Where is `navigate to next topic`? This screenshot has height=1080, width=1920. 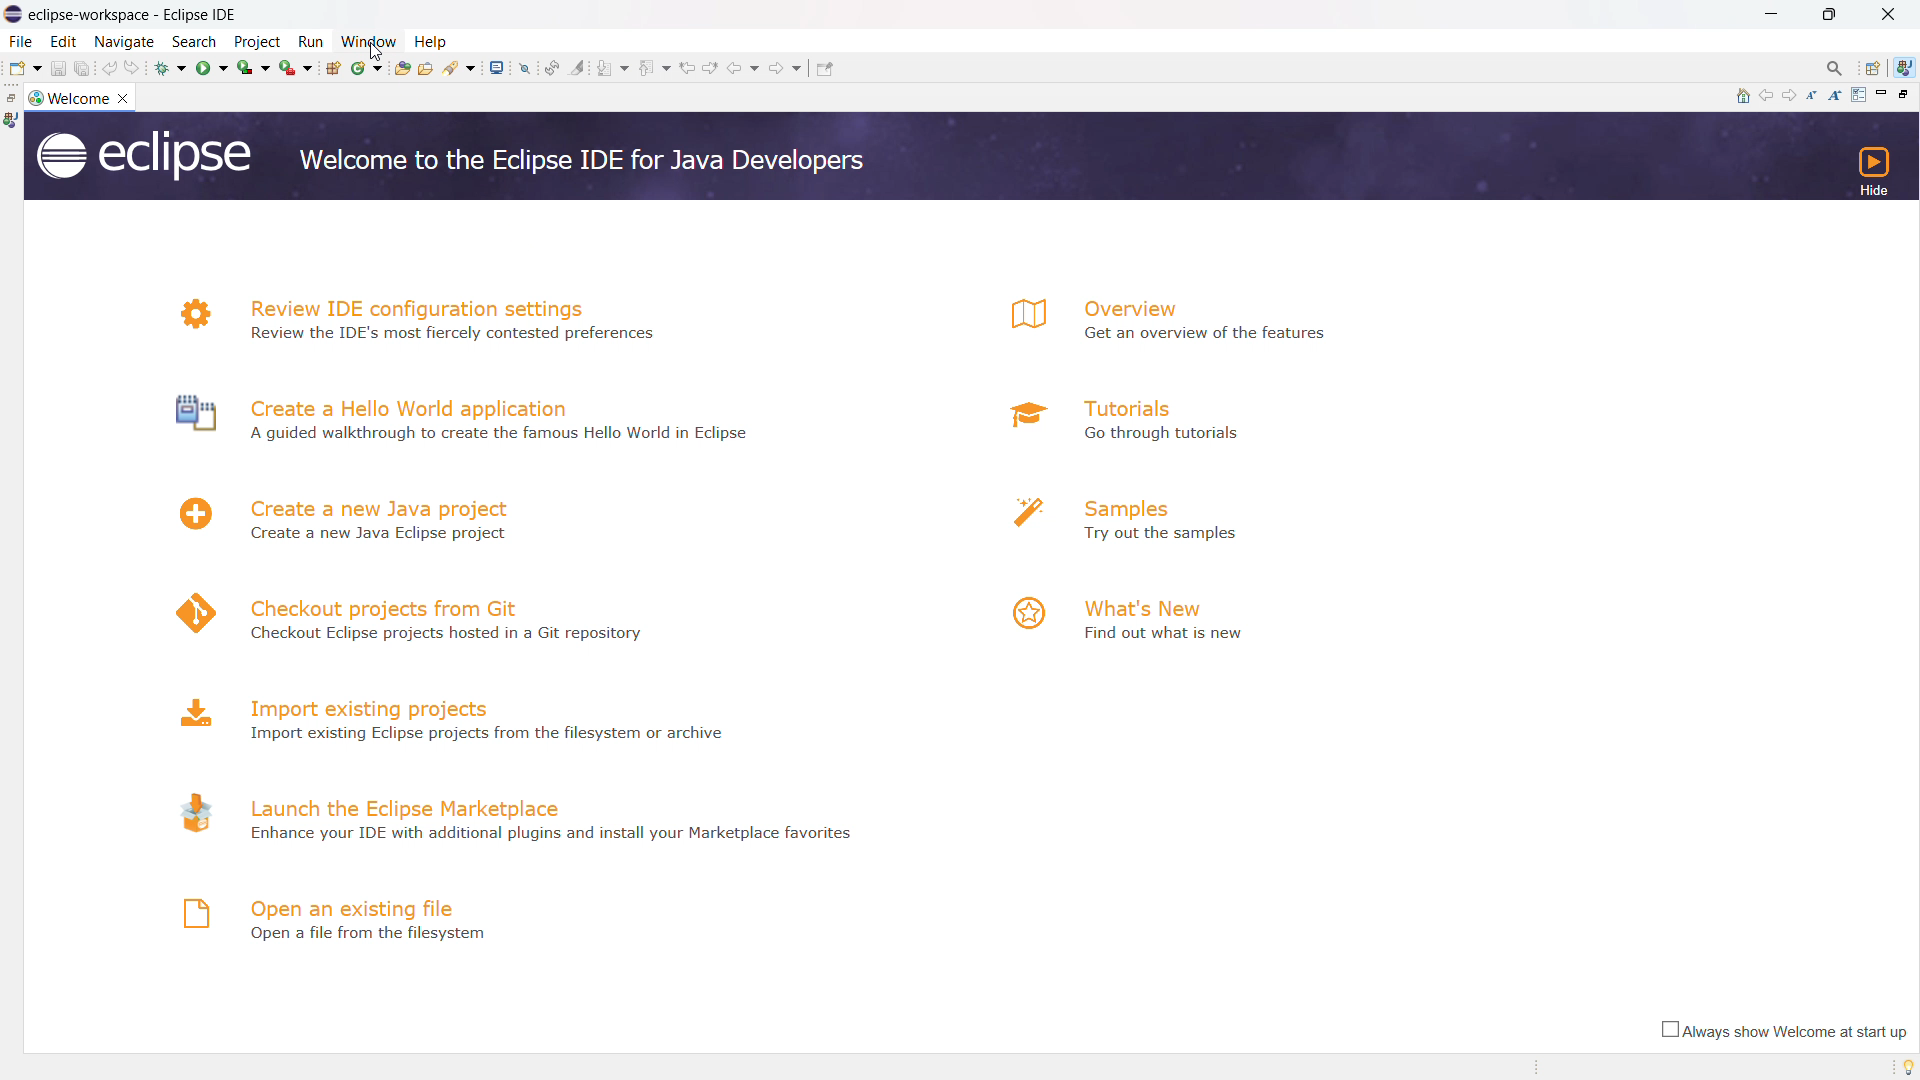
navigate to next topic is located at coordinates (1791, 96).